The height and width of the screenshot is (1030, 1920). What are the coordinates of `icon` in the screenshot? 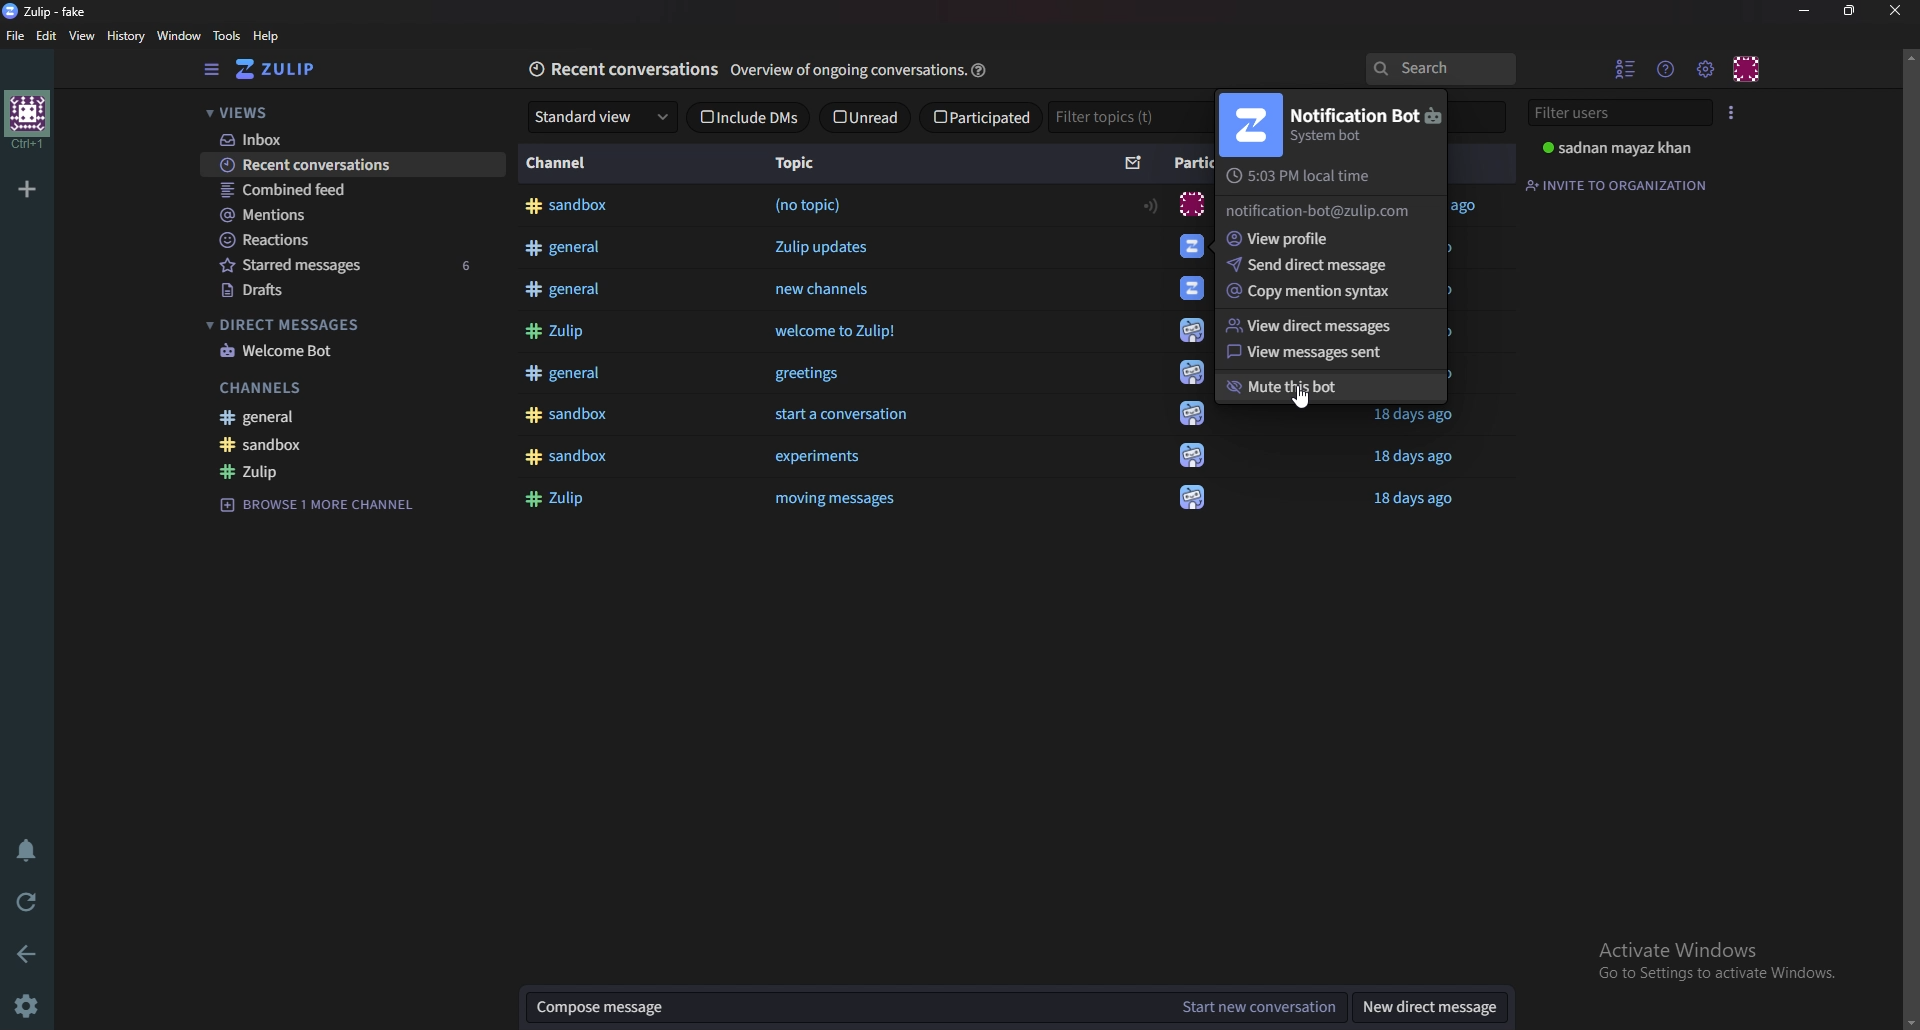 It's located at (1191, 334).